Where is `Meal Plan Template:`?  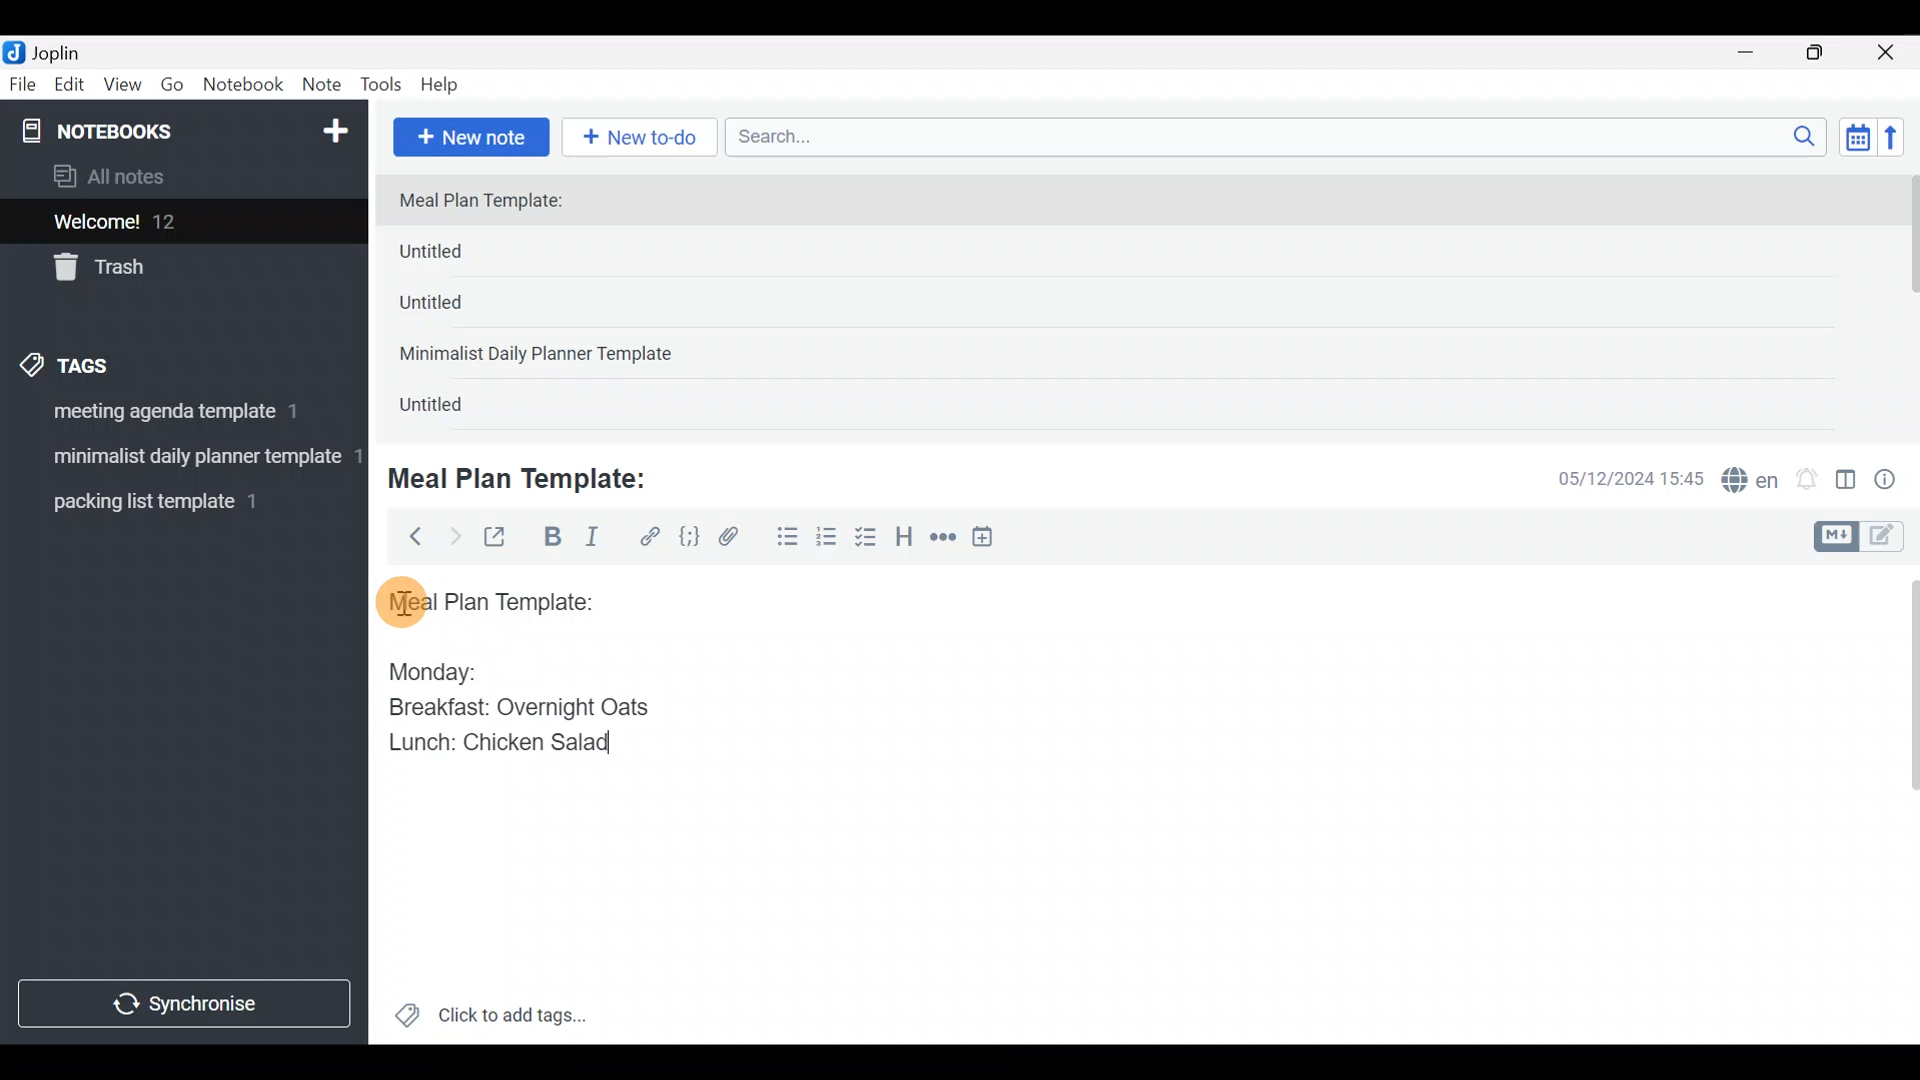
Meal Plan Template: is located at coordinates (493, 202).